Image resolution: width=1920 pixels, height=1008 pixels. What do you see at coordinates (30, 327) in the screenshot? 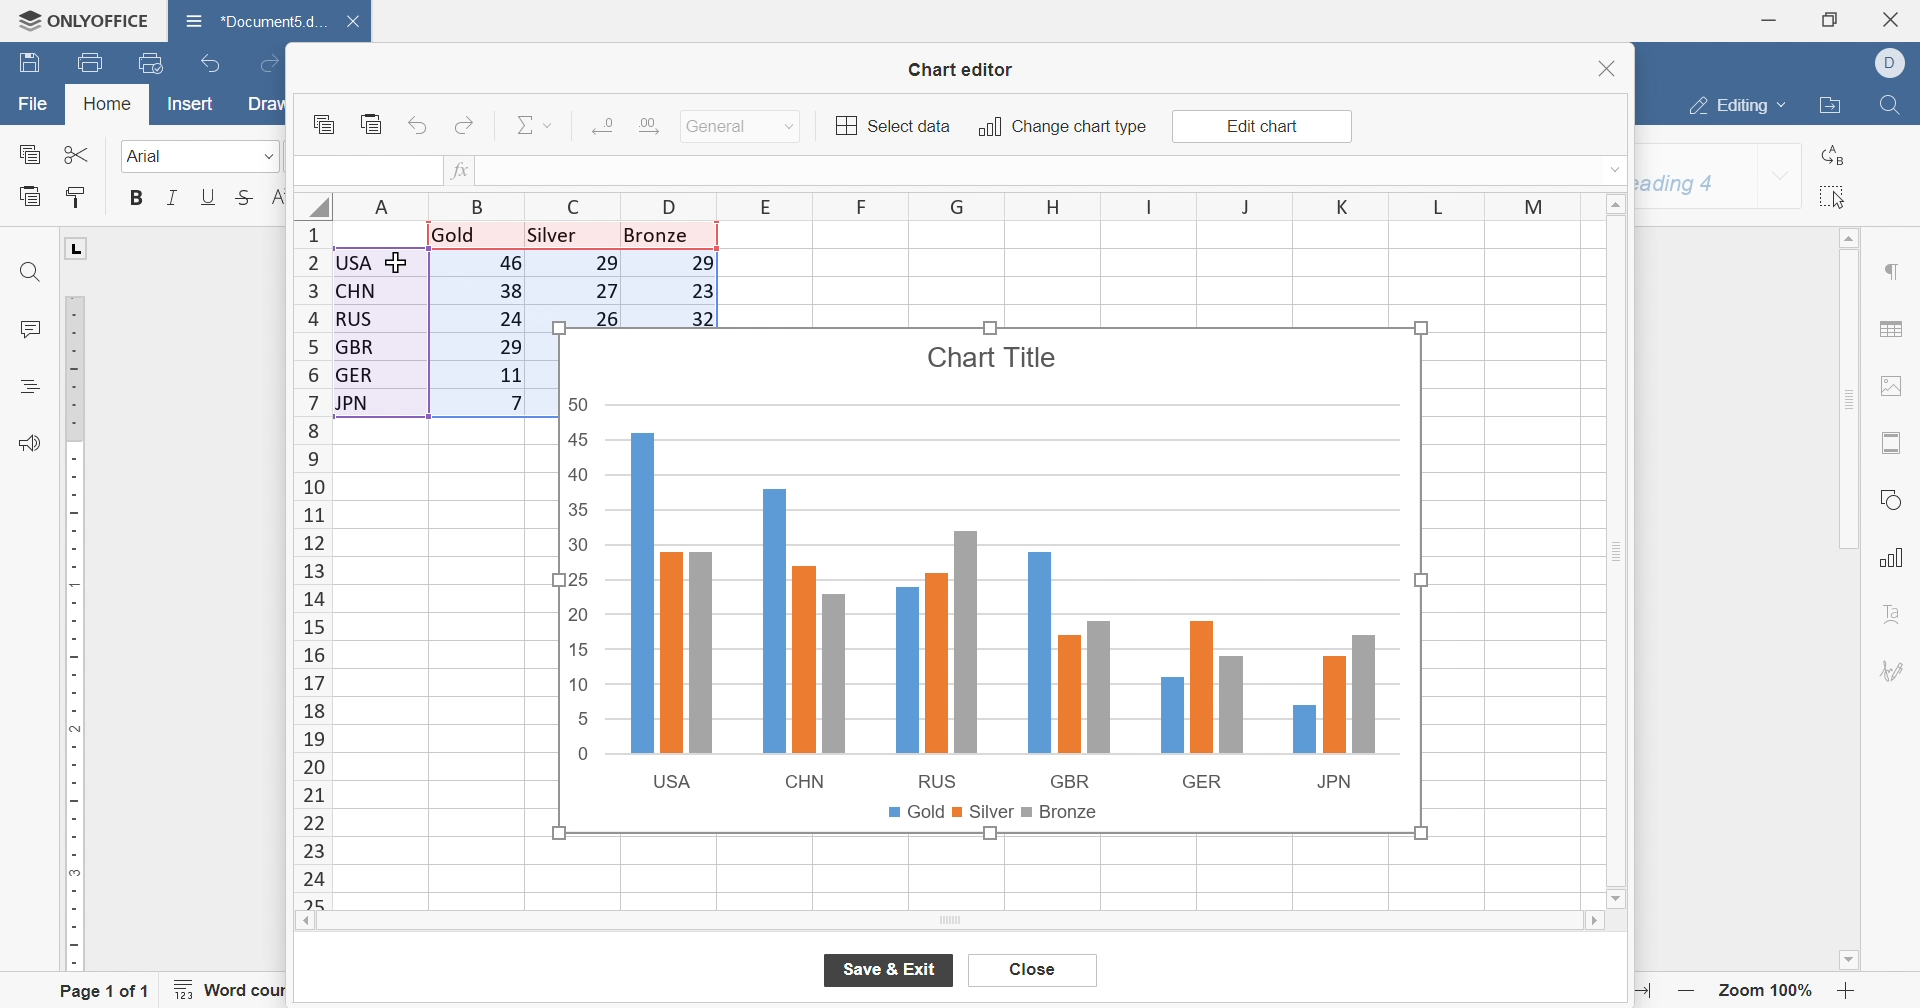
I see `comments` at bounding box center [30, 327].